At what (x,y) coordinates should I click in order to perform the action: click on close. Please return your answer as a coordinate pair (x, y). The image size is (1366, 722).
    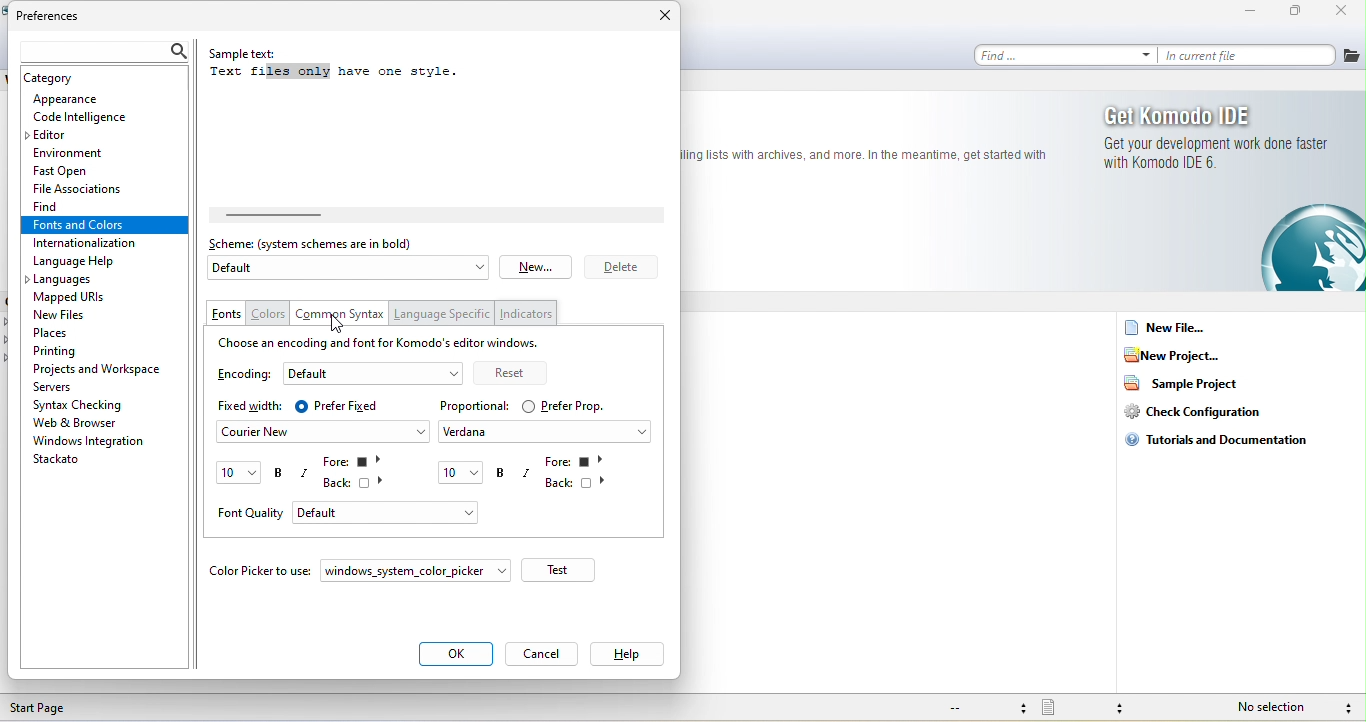
    Looking at the image, I should click on (1338, 11).